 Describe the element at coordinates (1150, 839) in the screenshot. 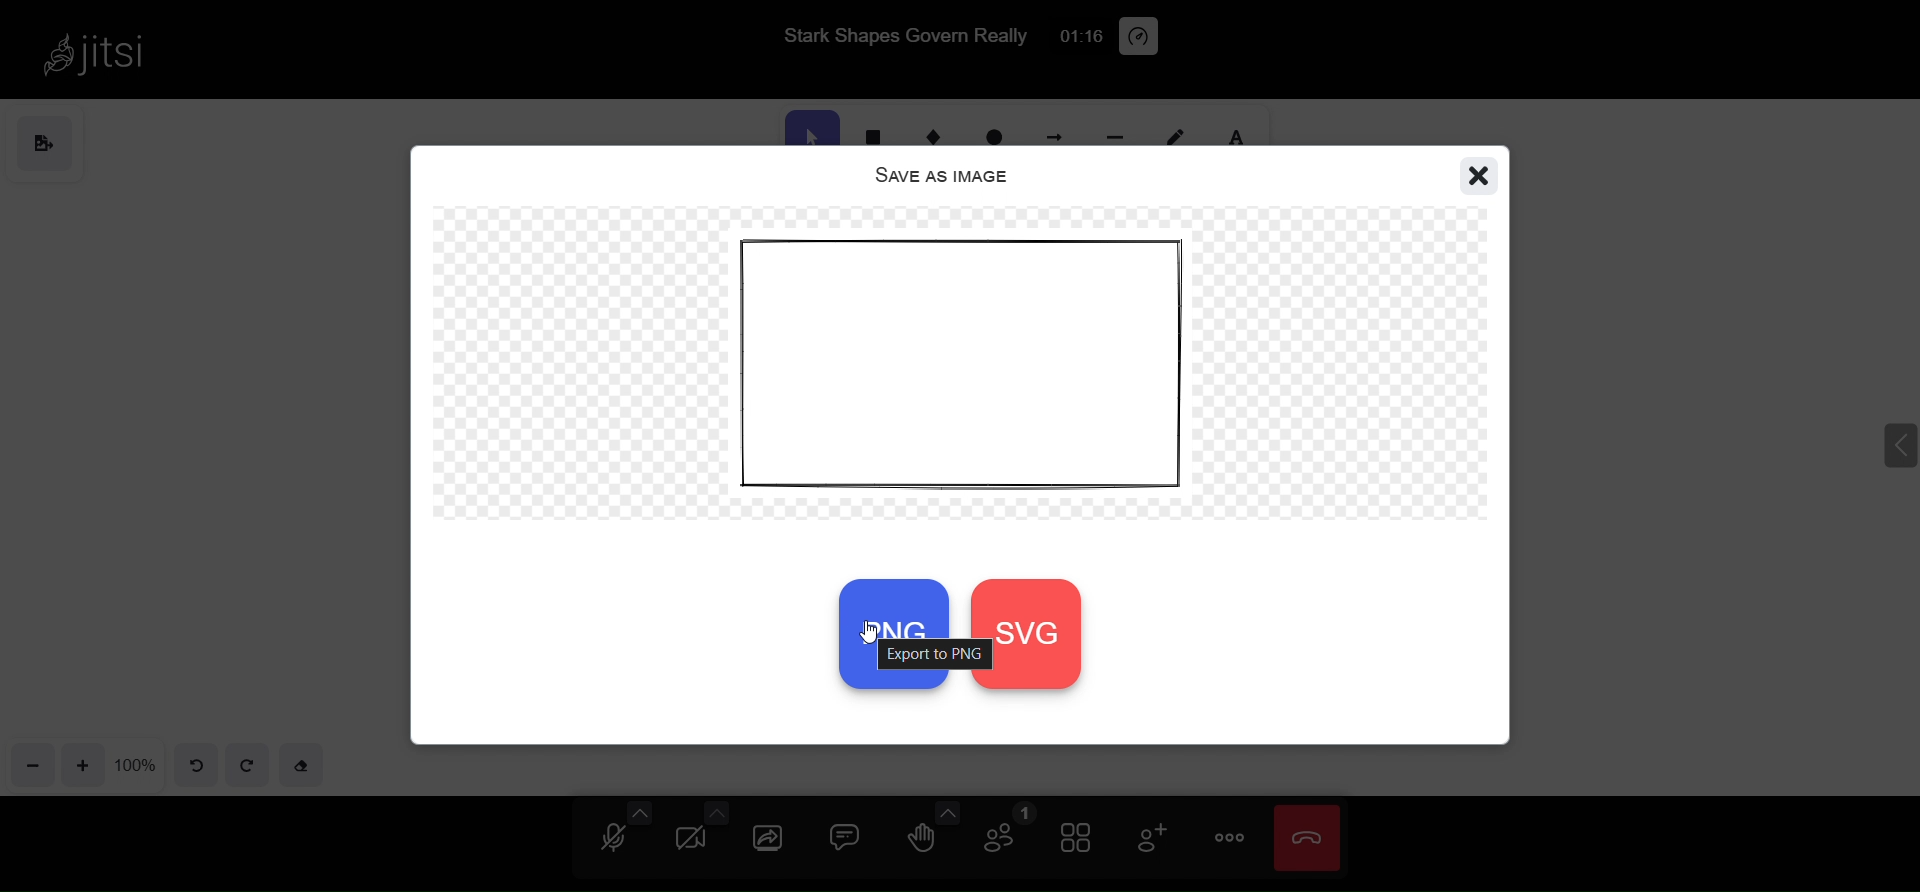

I see `invite people` at that location.